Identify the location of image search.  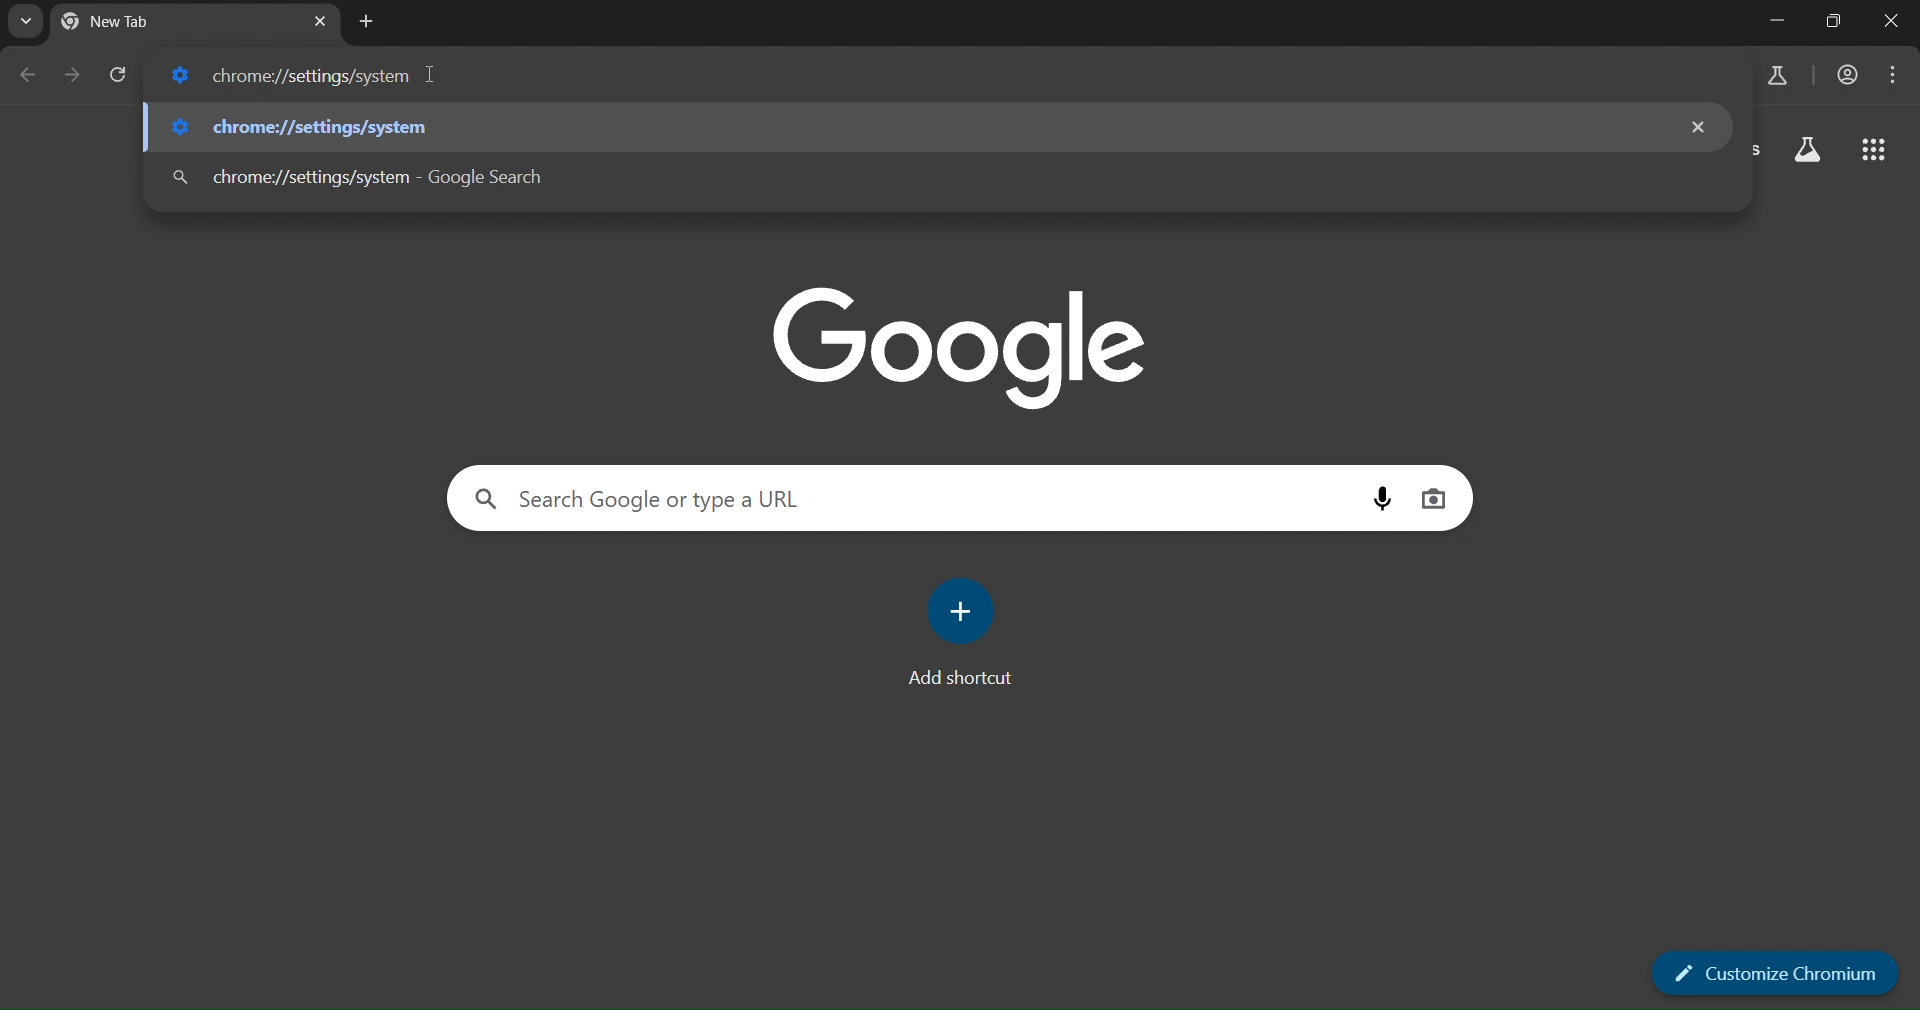
(1435, 498).